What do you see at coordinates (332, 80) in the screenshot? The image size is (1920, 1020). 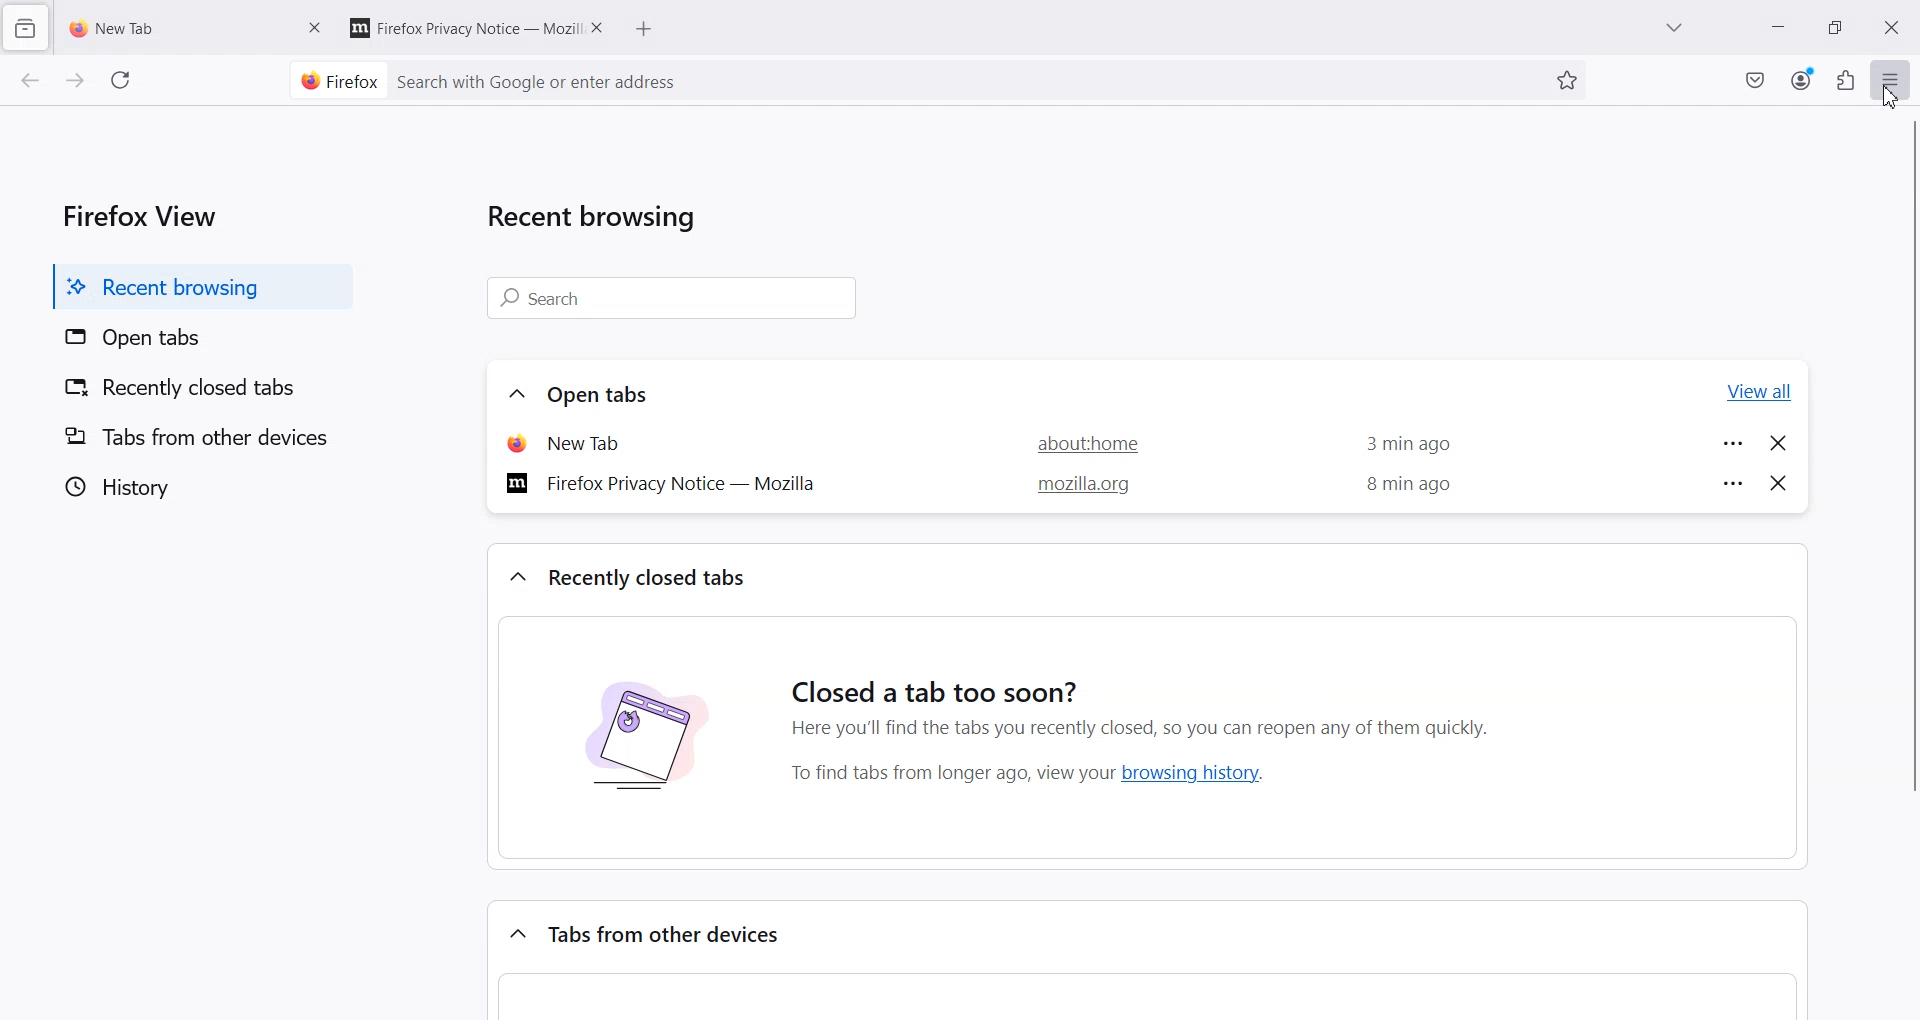 I see `firefox Logo ` at bounding box center [332, 80].